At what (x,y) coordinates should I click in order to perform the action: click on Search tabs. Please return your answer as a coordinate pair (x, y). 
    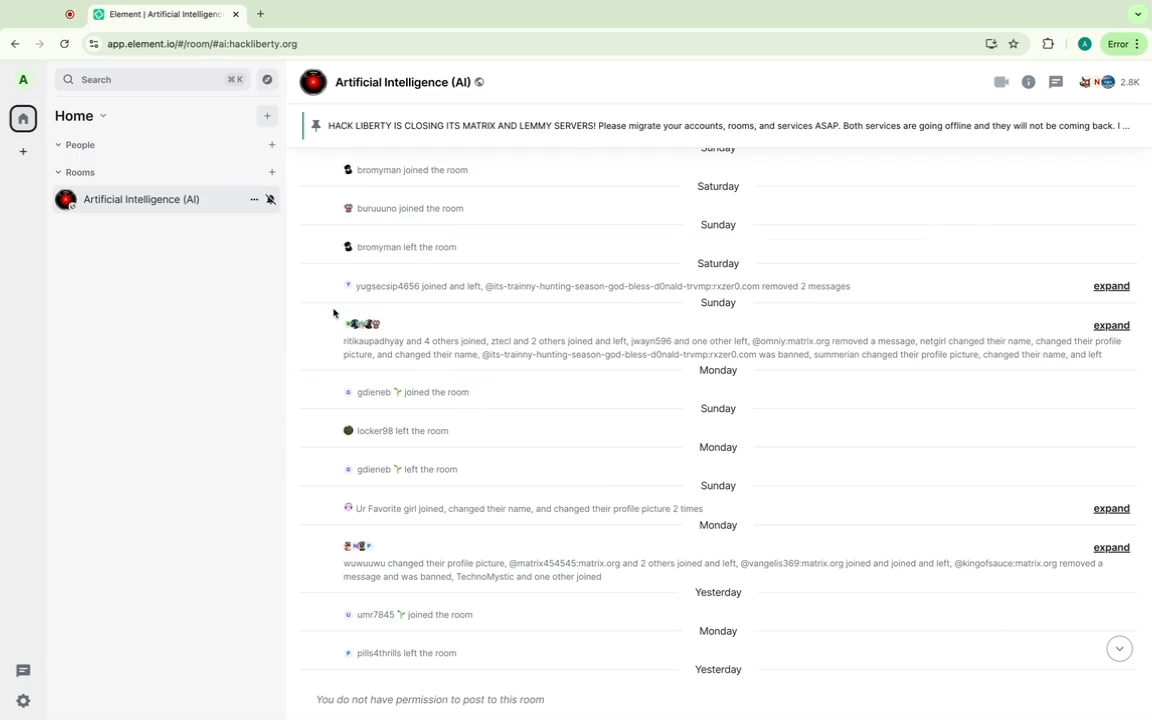
    Looking at the image, I should click on (1140, 15).